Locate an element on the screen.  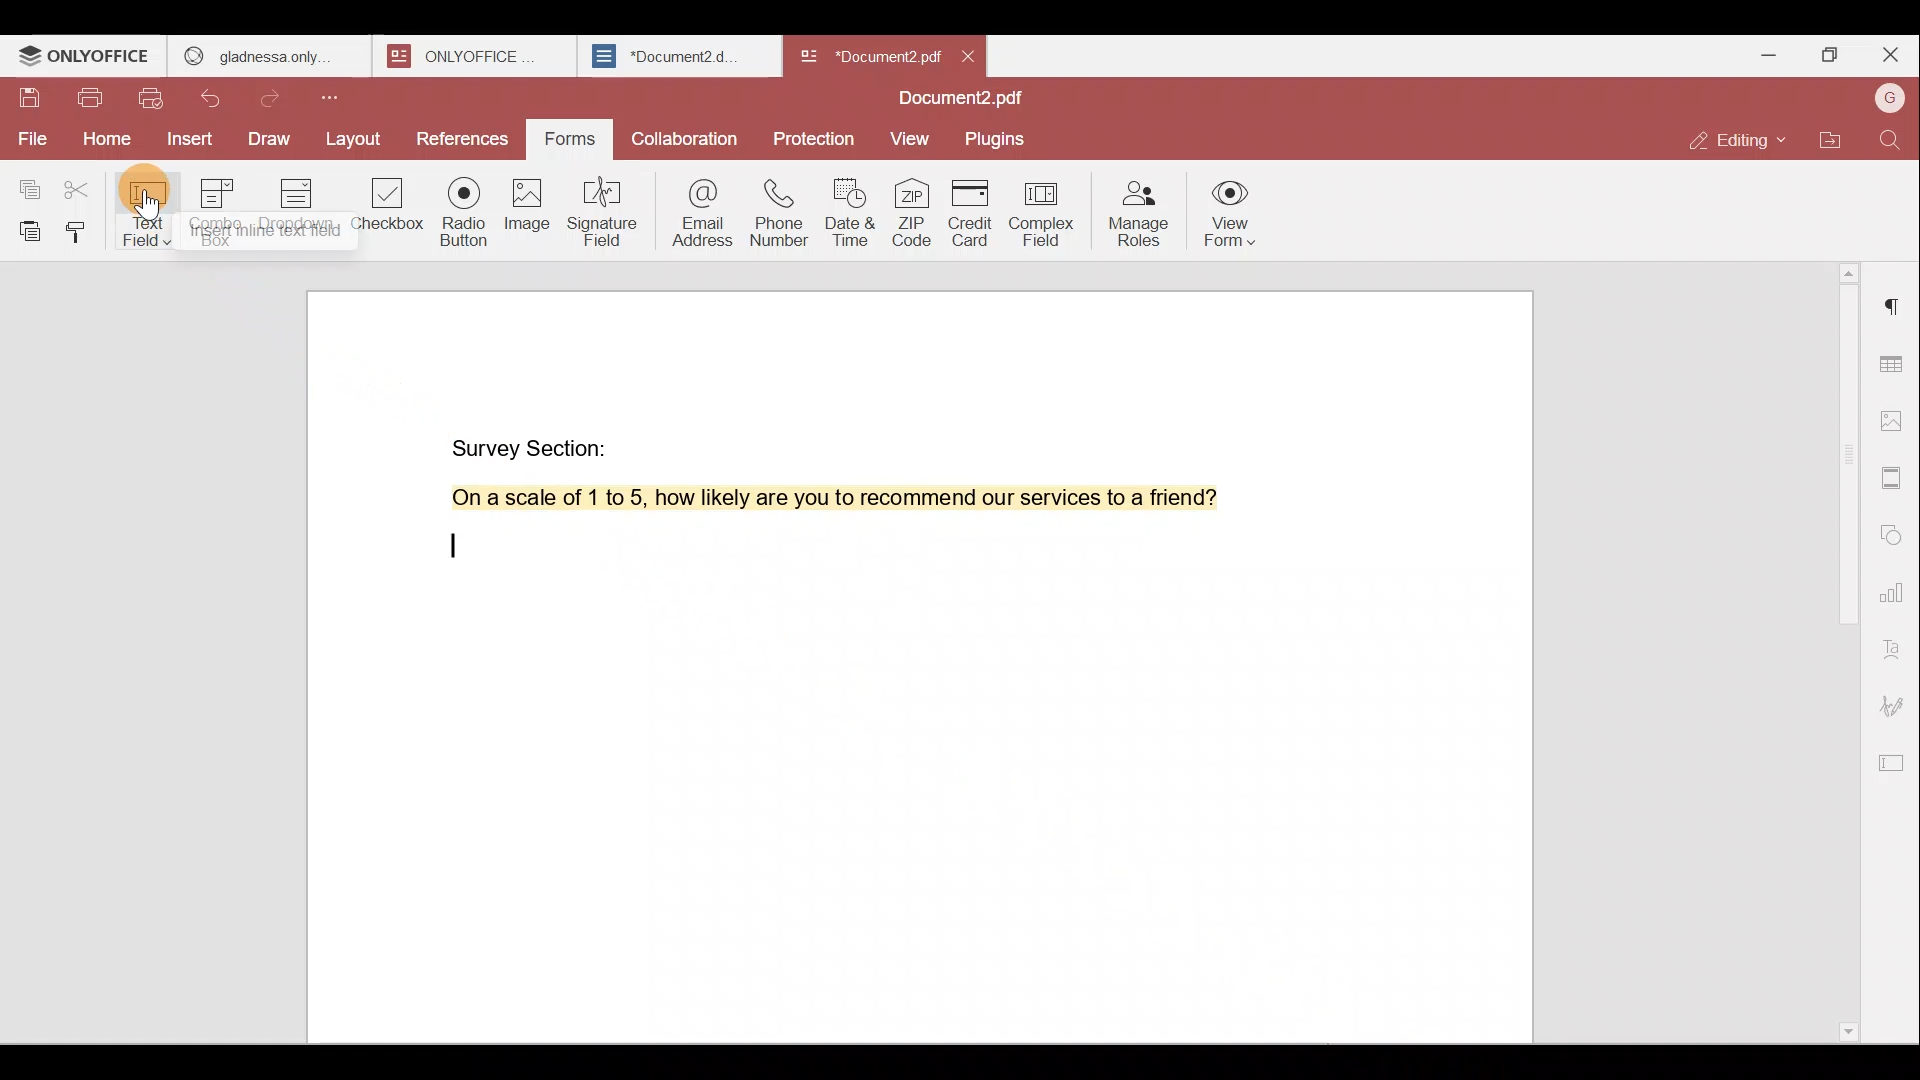
Document2.pdf is located at coordinates (866, 55).